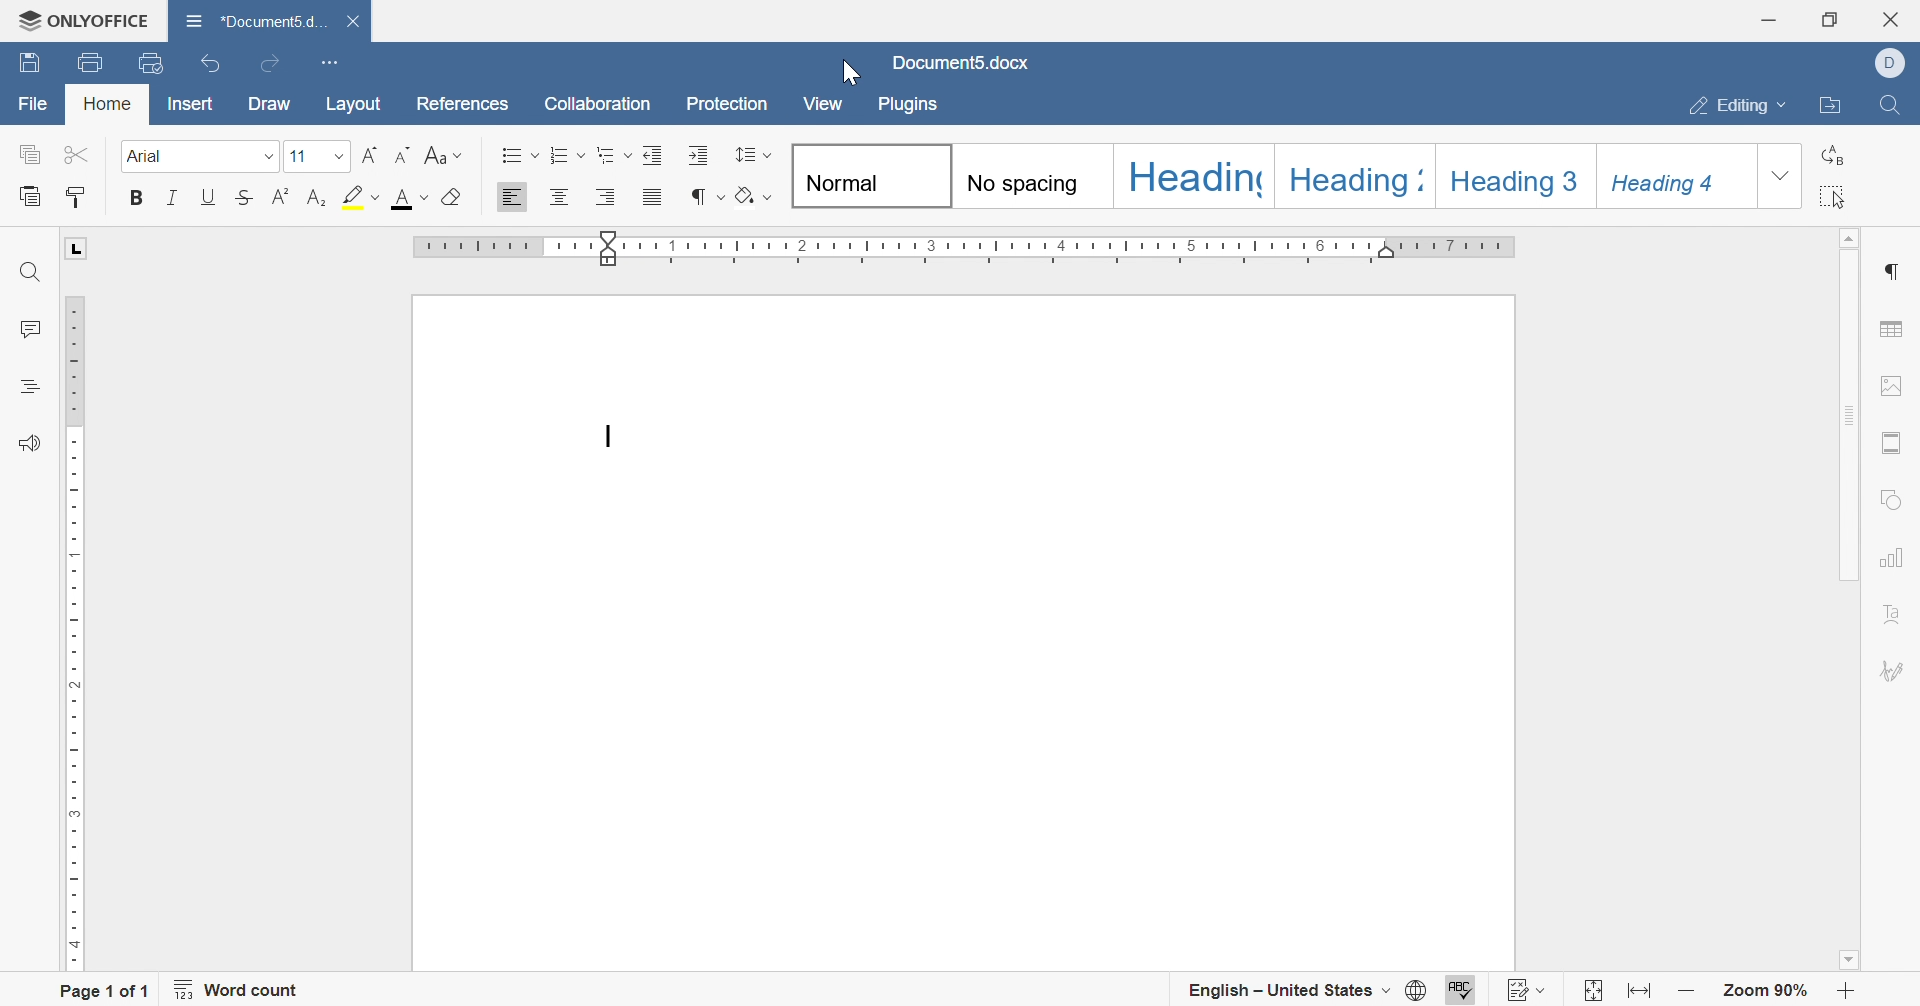 The width and height of the screenshot is (1920, 1006). I want to click on zoom out, so click(1685, 990).